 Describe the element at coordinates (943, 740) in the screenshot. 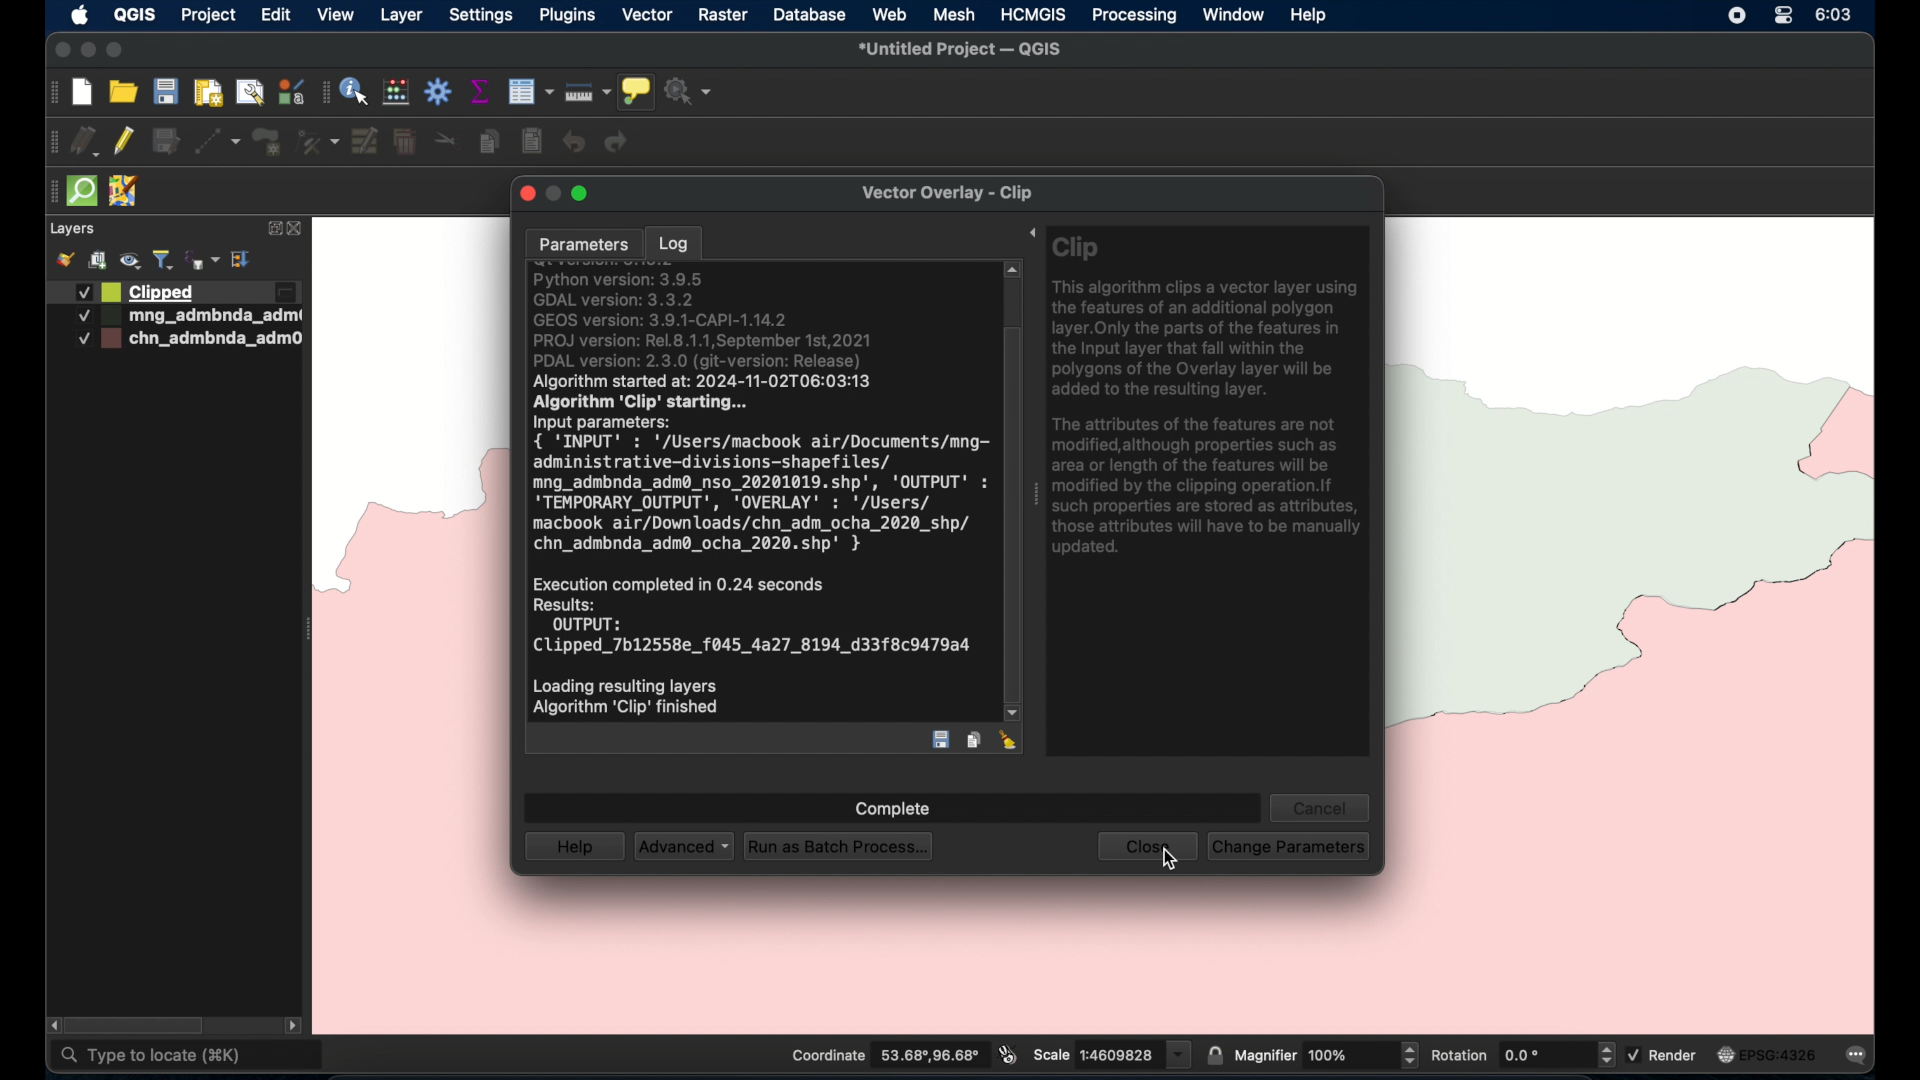

I see `save log entry` at that location.